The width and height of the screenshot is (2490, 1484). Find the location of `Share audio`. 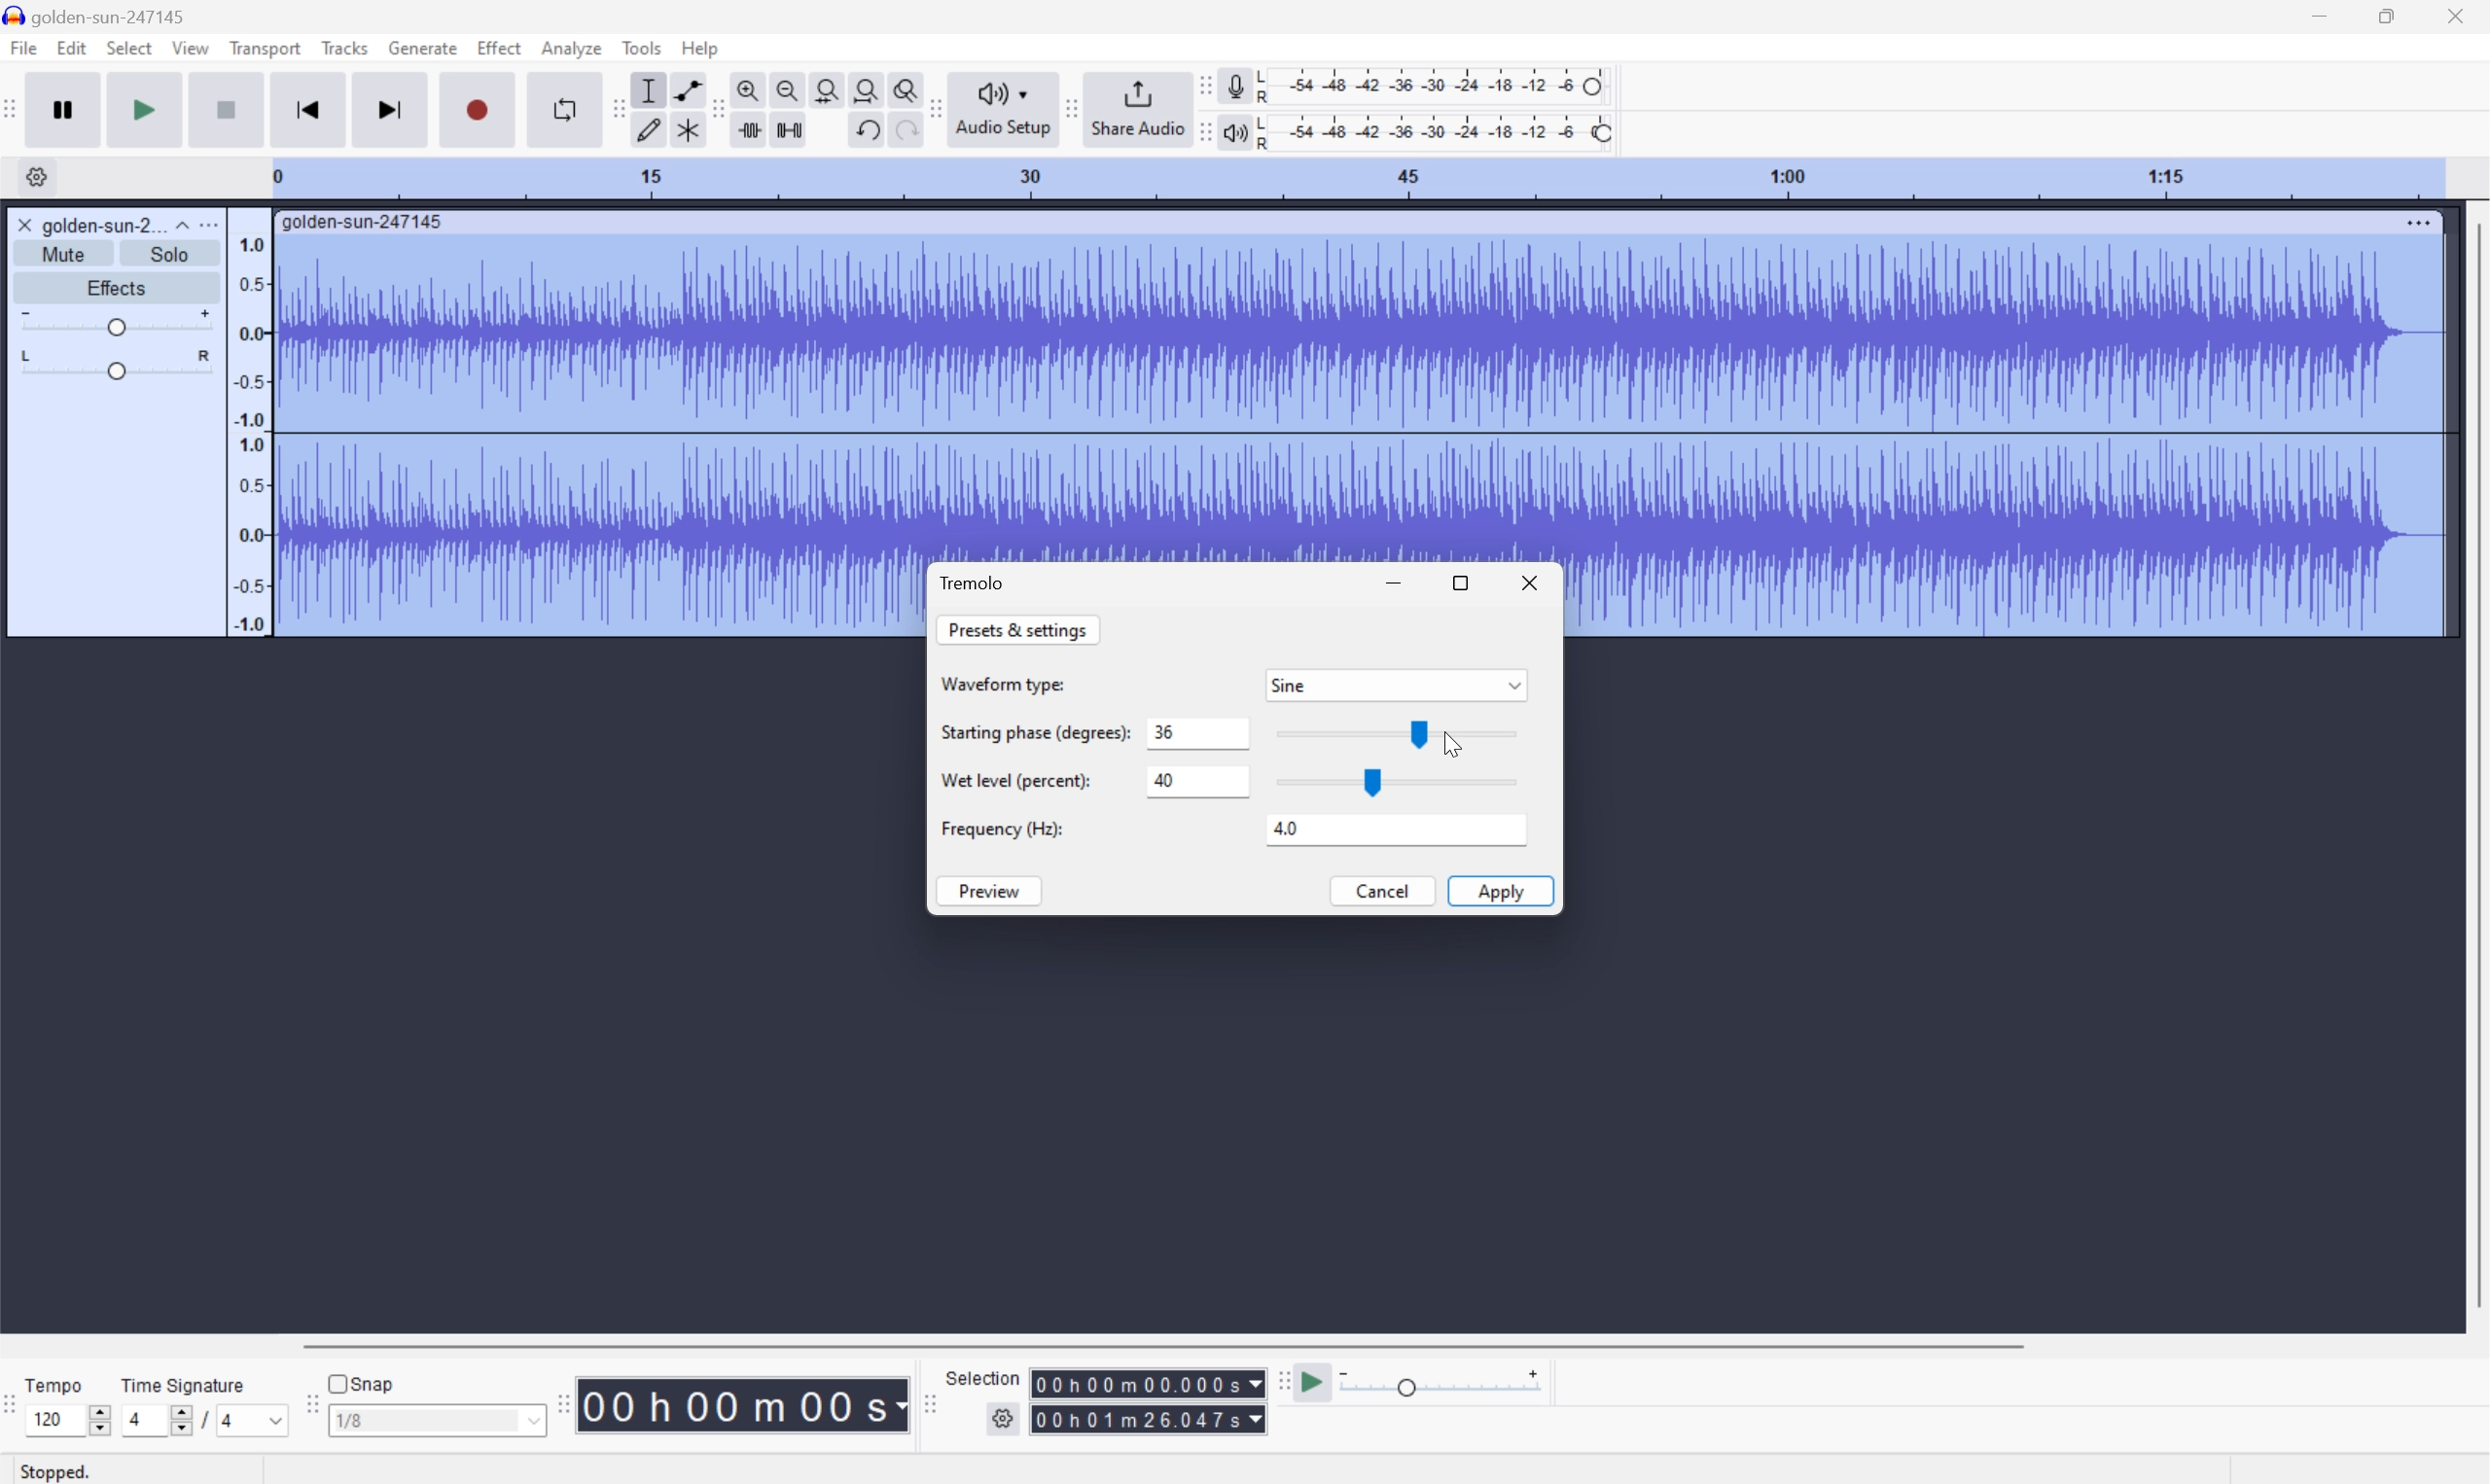

Share audio is located at coordinates (1137, 110).